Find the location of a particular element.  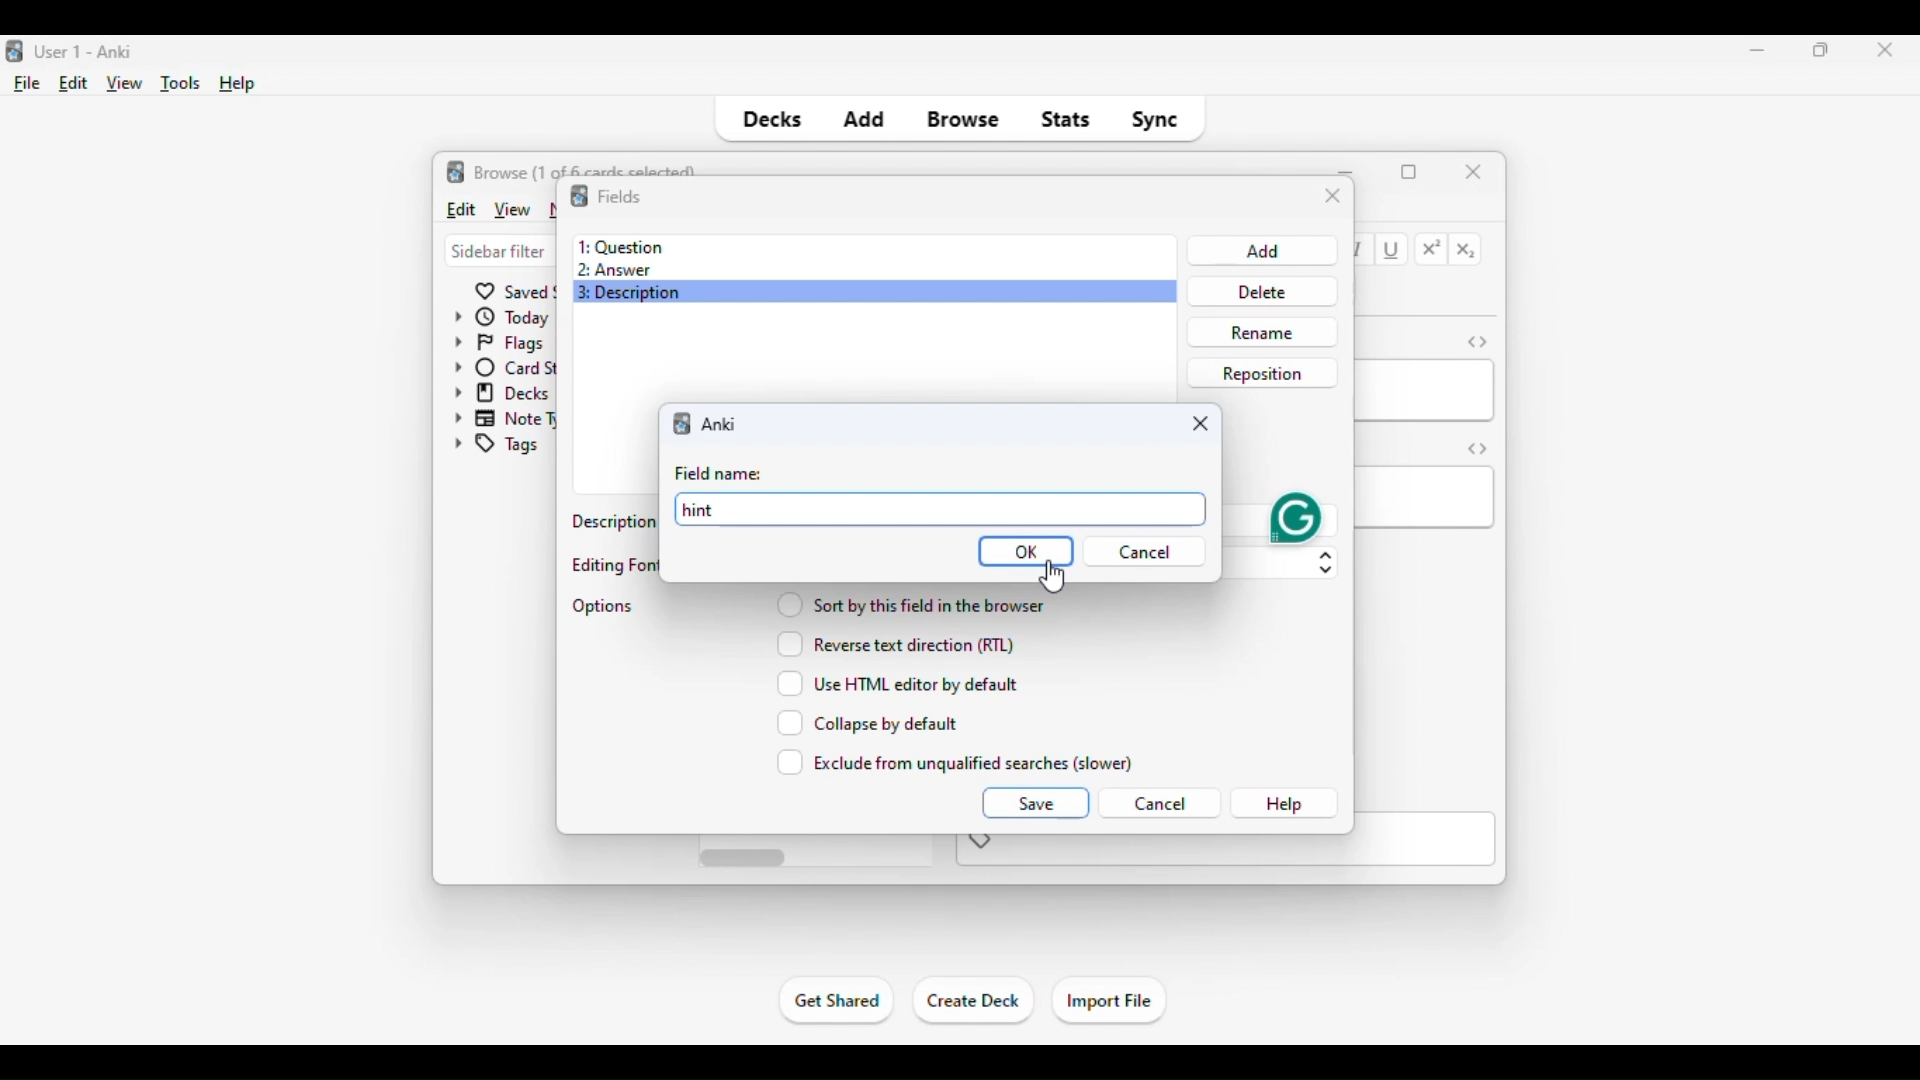

hint is located at coordinates (944, 511).